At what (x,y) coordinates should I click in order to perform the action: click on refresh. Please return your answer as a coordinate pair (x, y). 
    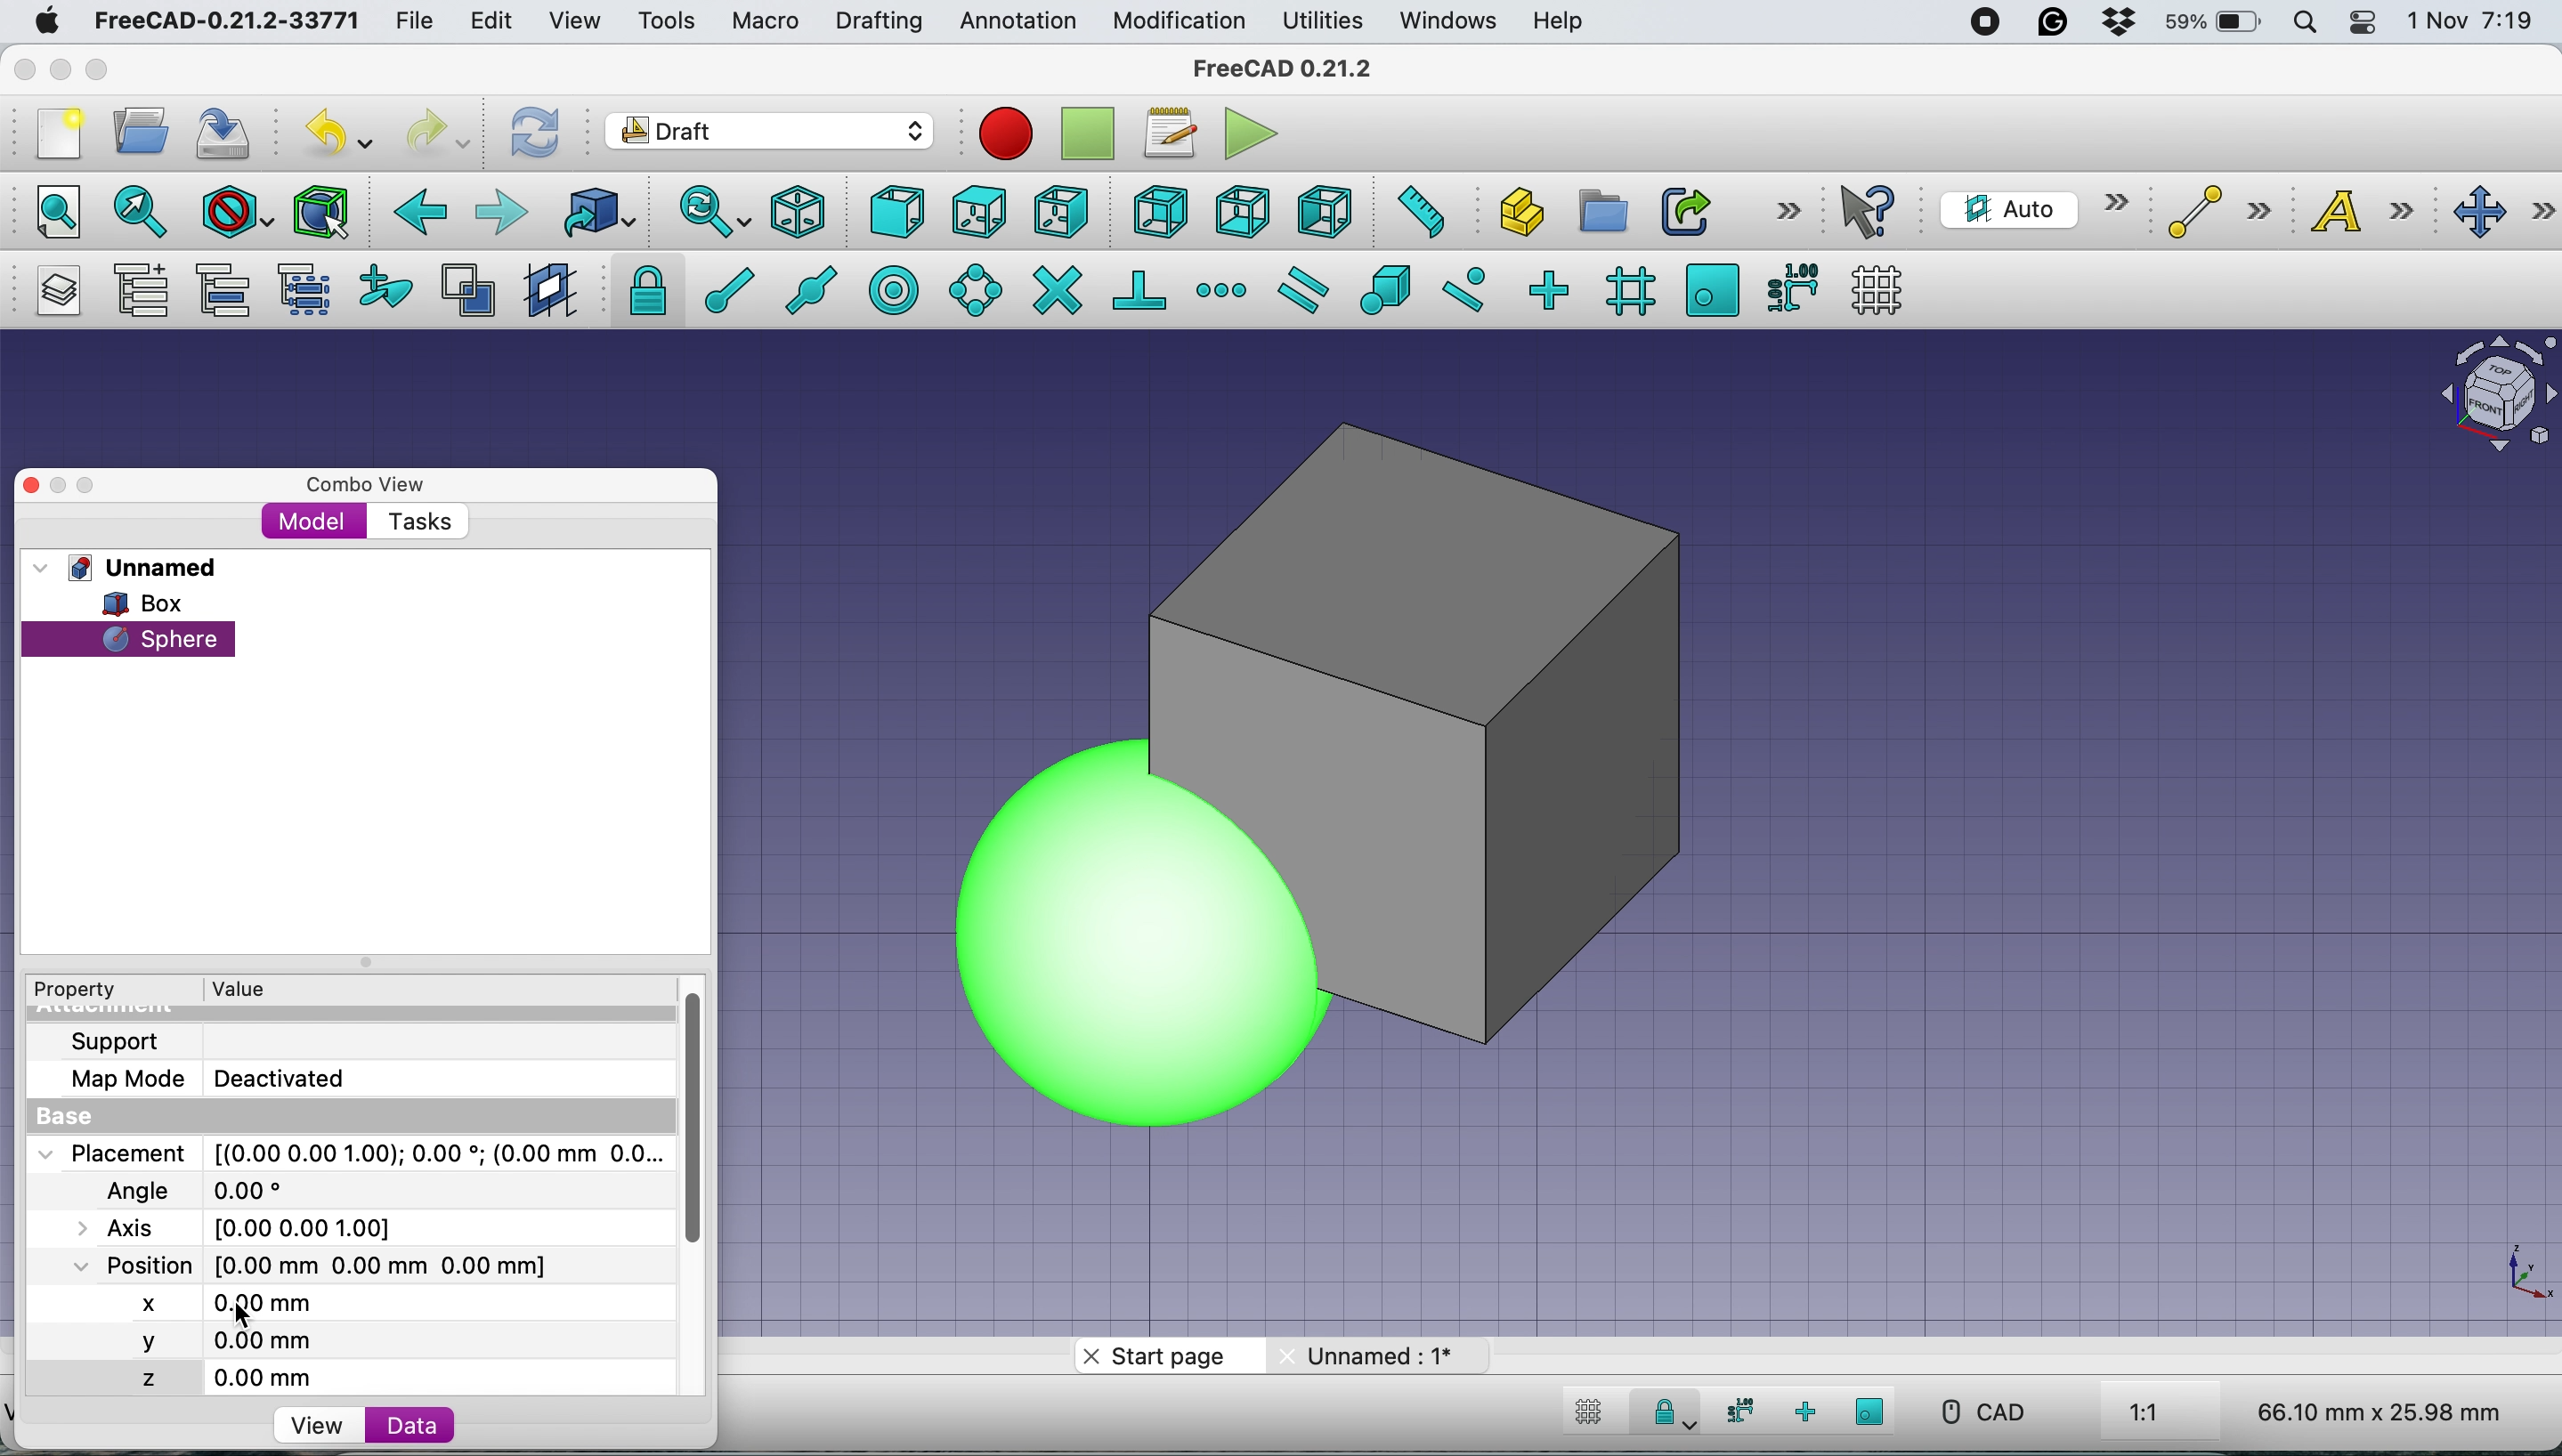
    Looking at the image, I should click on (531, 131).